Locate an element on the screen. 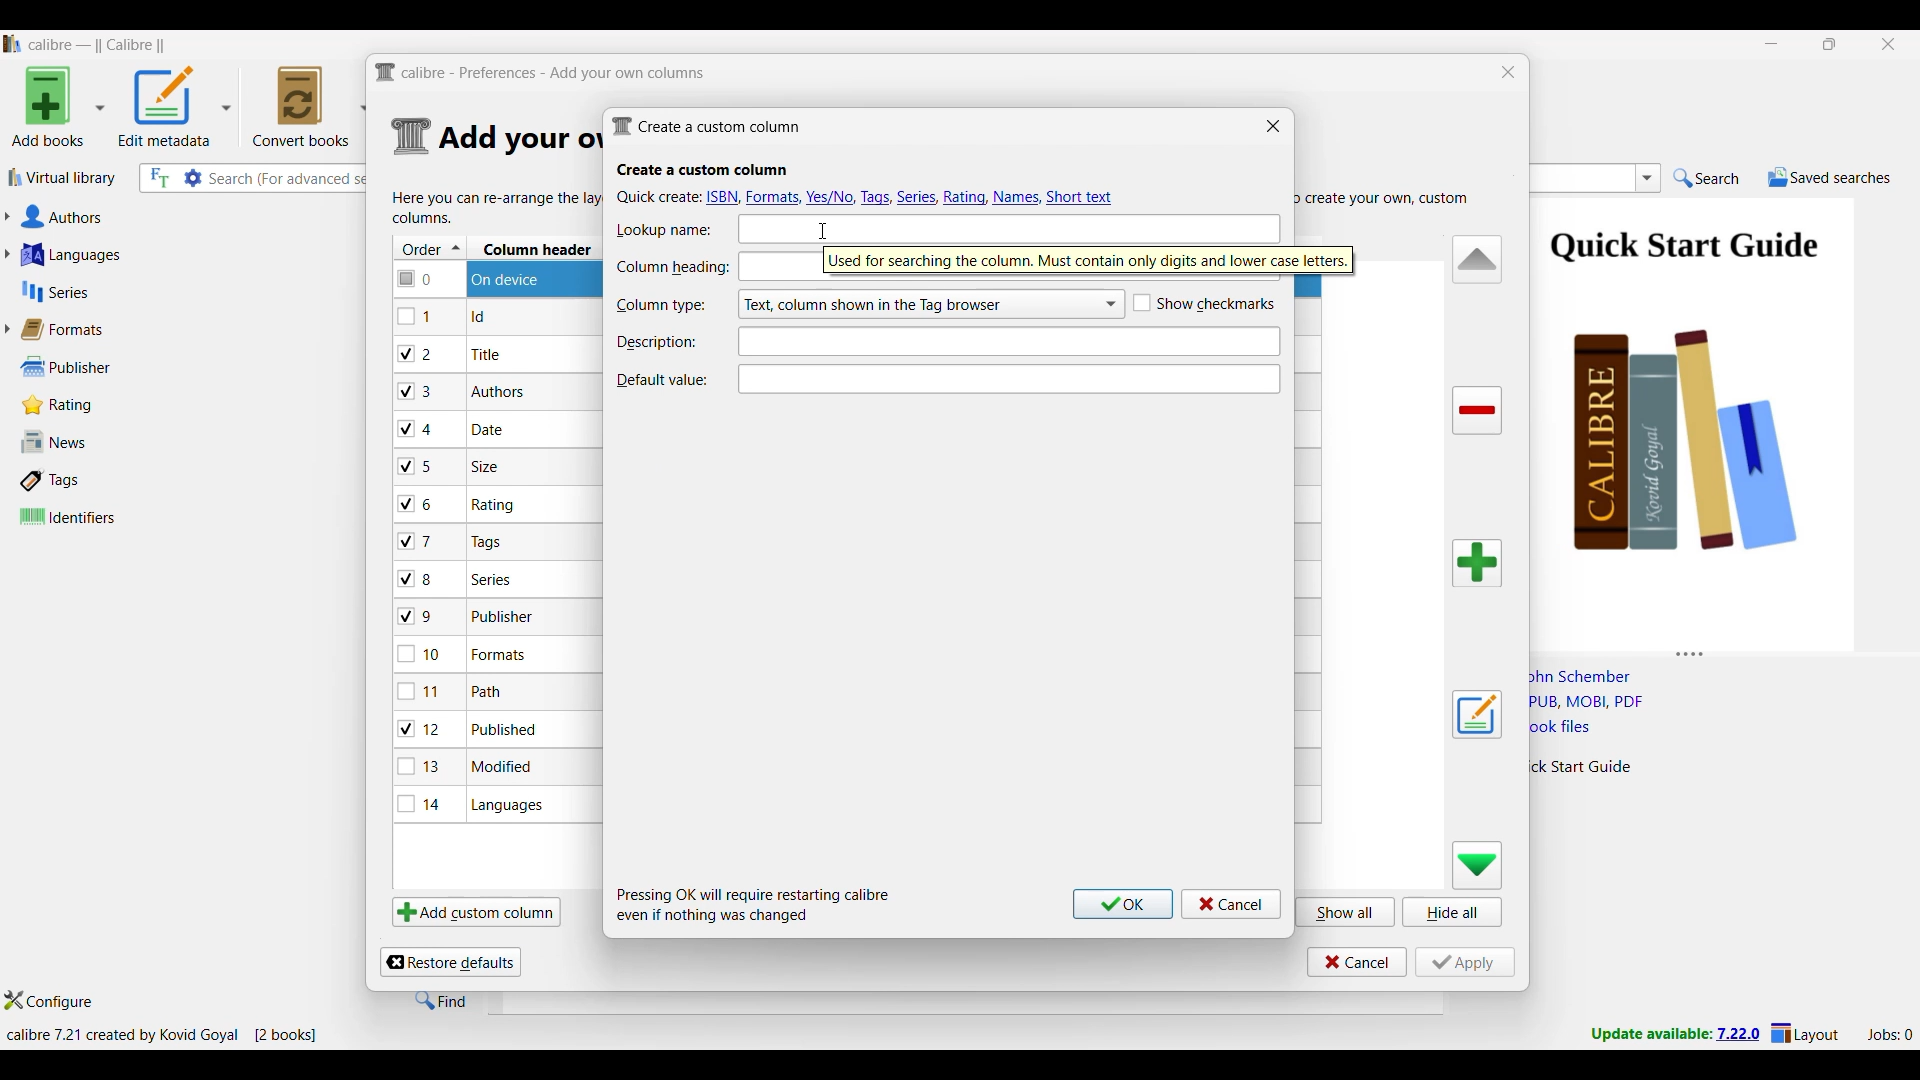  Hide all is located at coordinates (1452, 912).